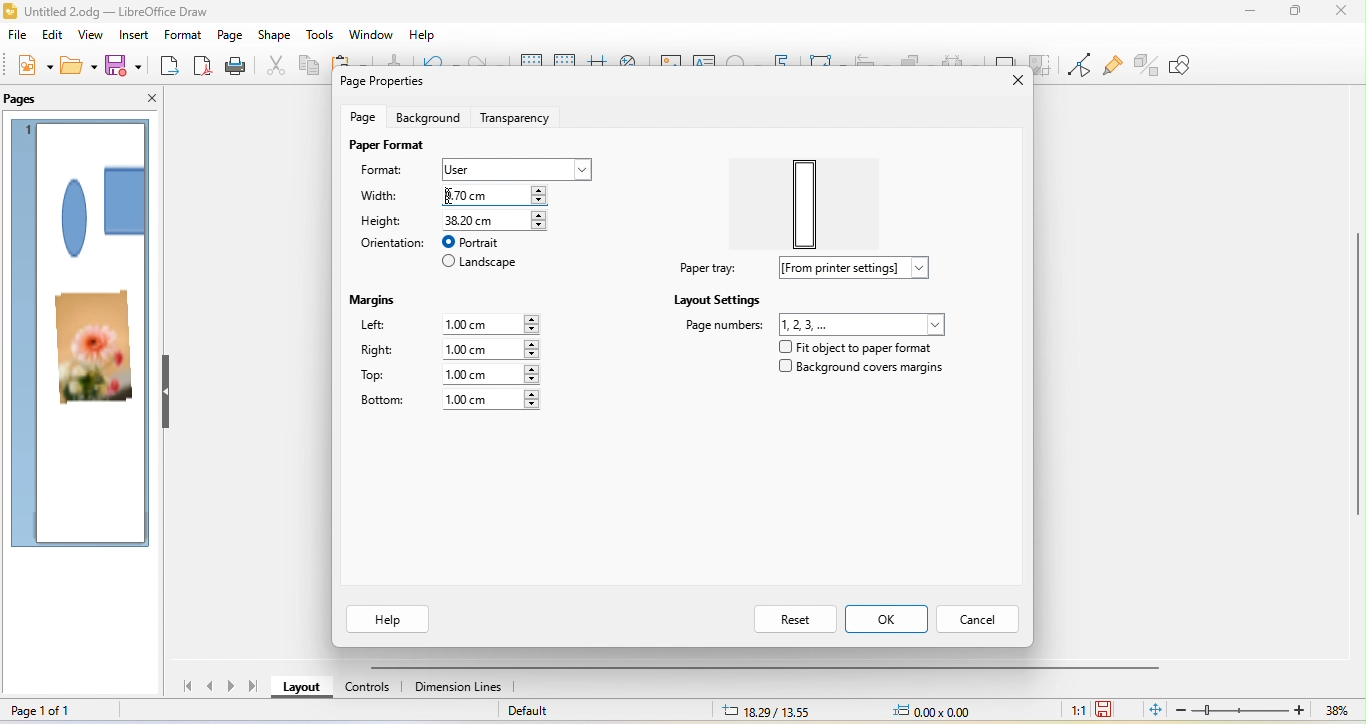 The width and height of the screenshot is (1366, 724). I want to click on edit, so click(55, 37).